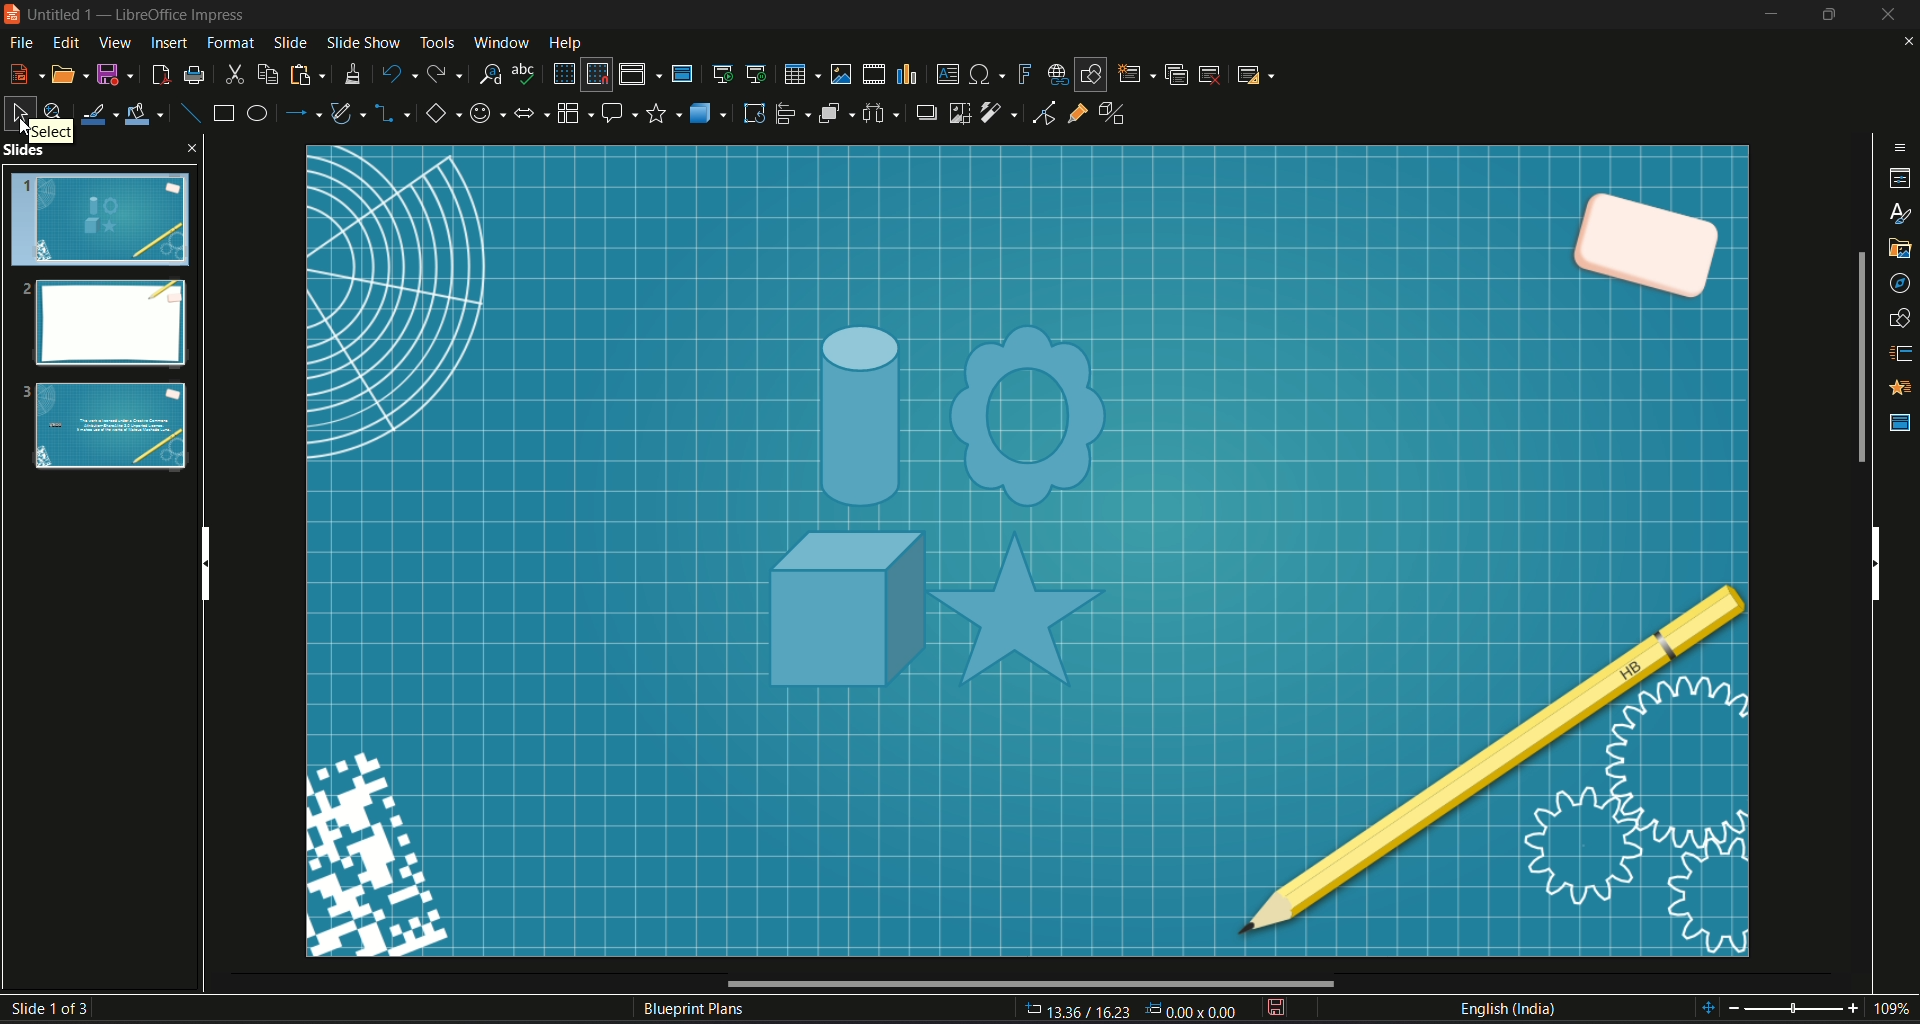  I want to click on Minimize, so click(1771, 14).